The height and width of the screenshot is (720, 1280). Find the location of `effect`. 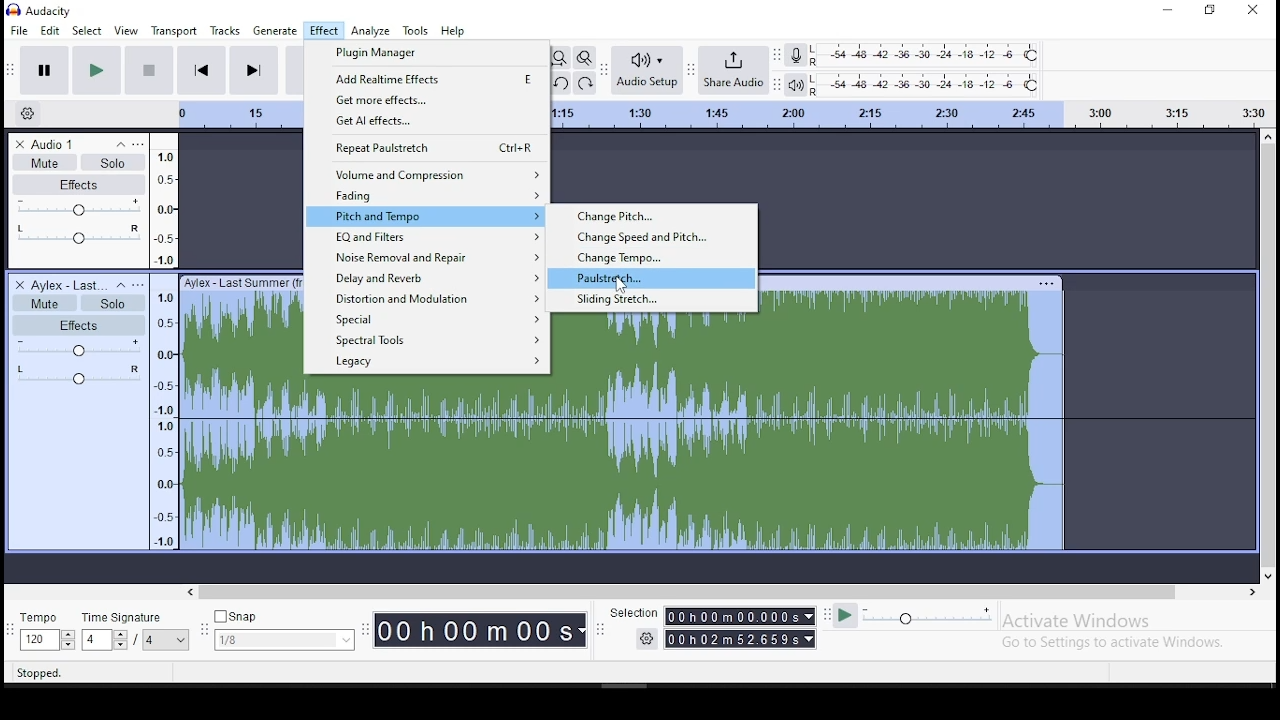

effect is located at coordinates (324, 31).